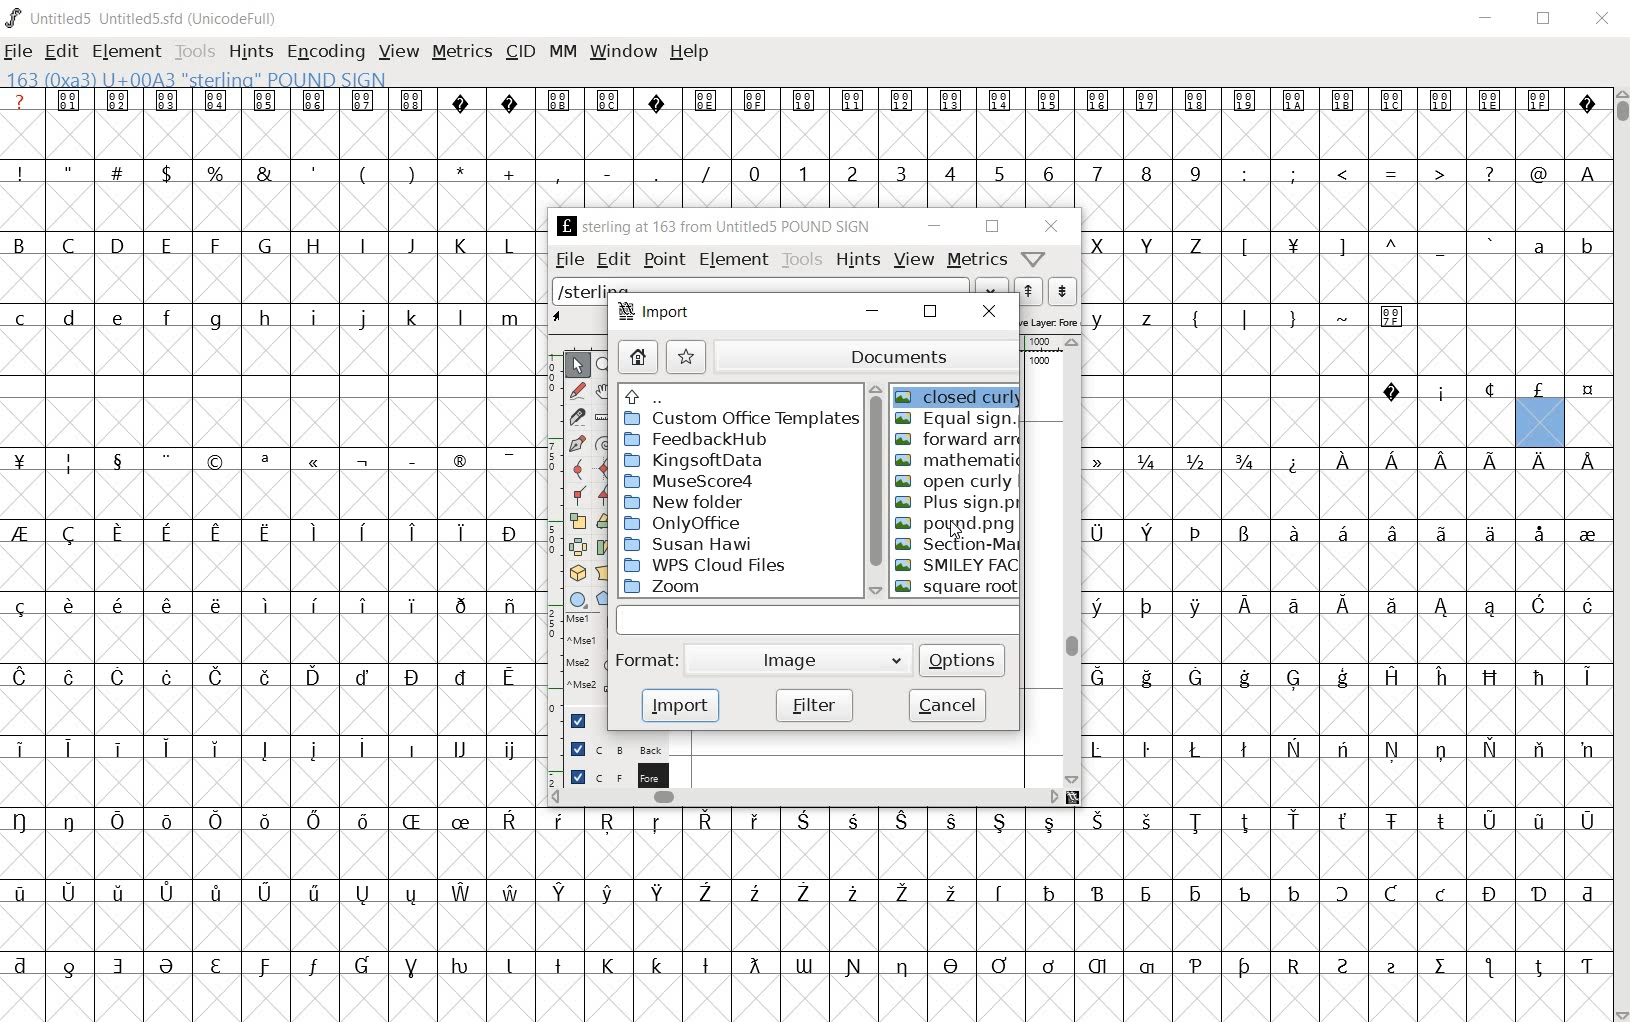 This screenshot has height=1022, width=1630. I want to click on `, so click(1488, 245).